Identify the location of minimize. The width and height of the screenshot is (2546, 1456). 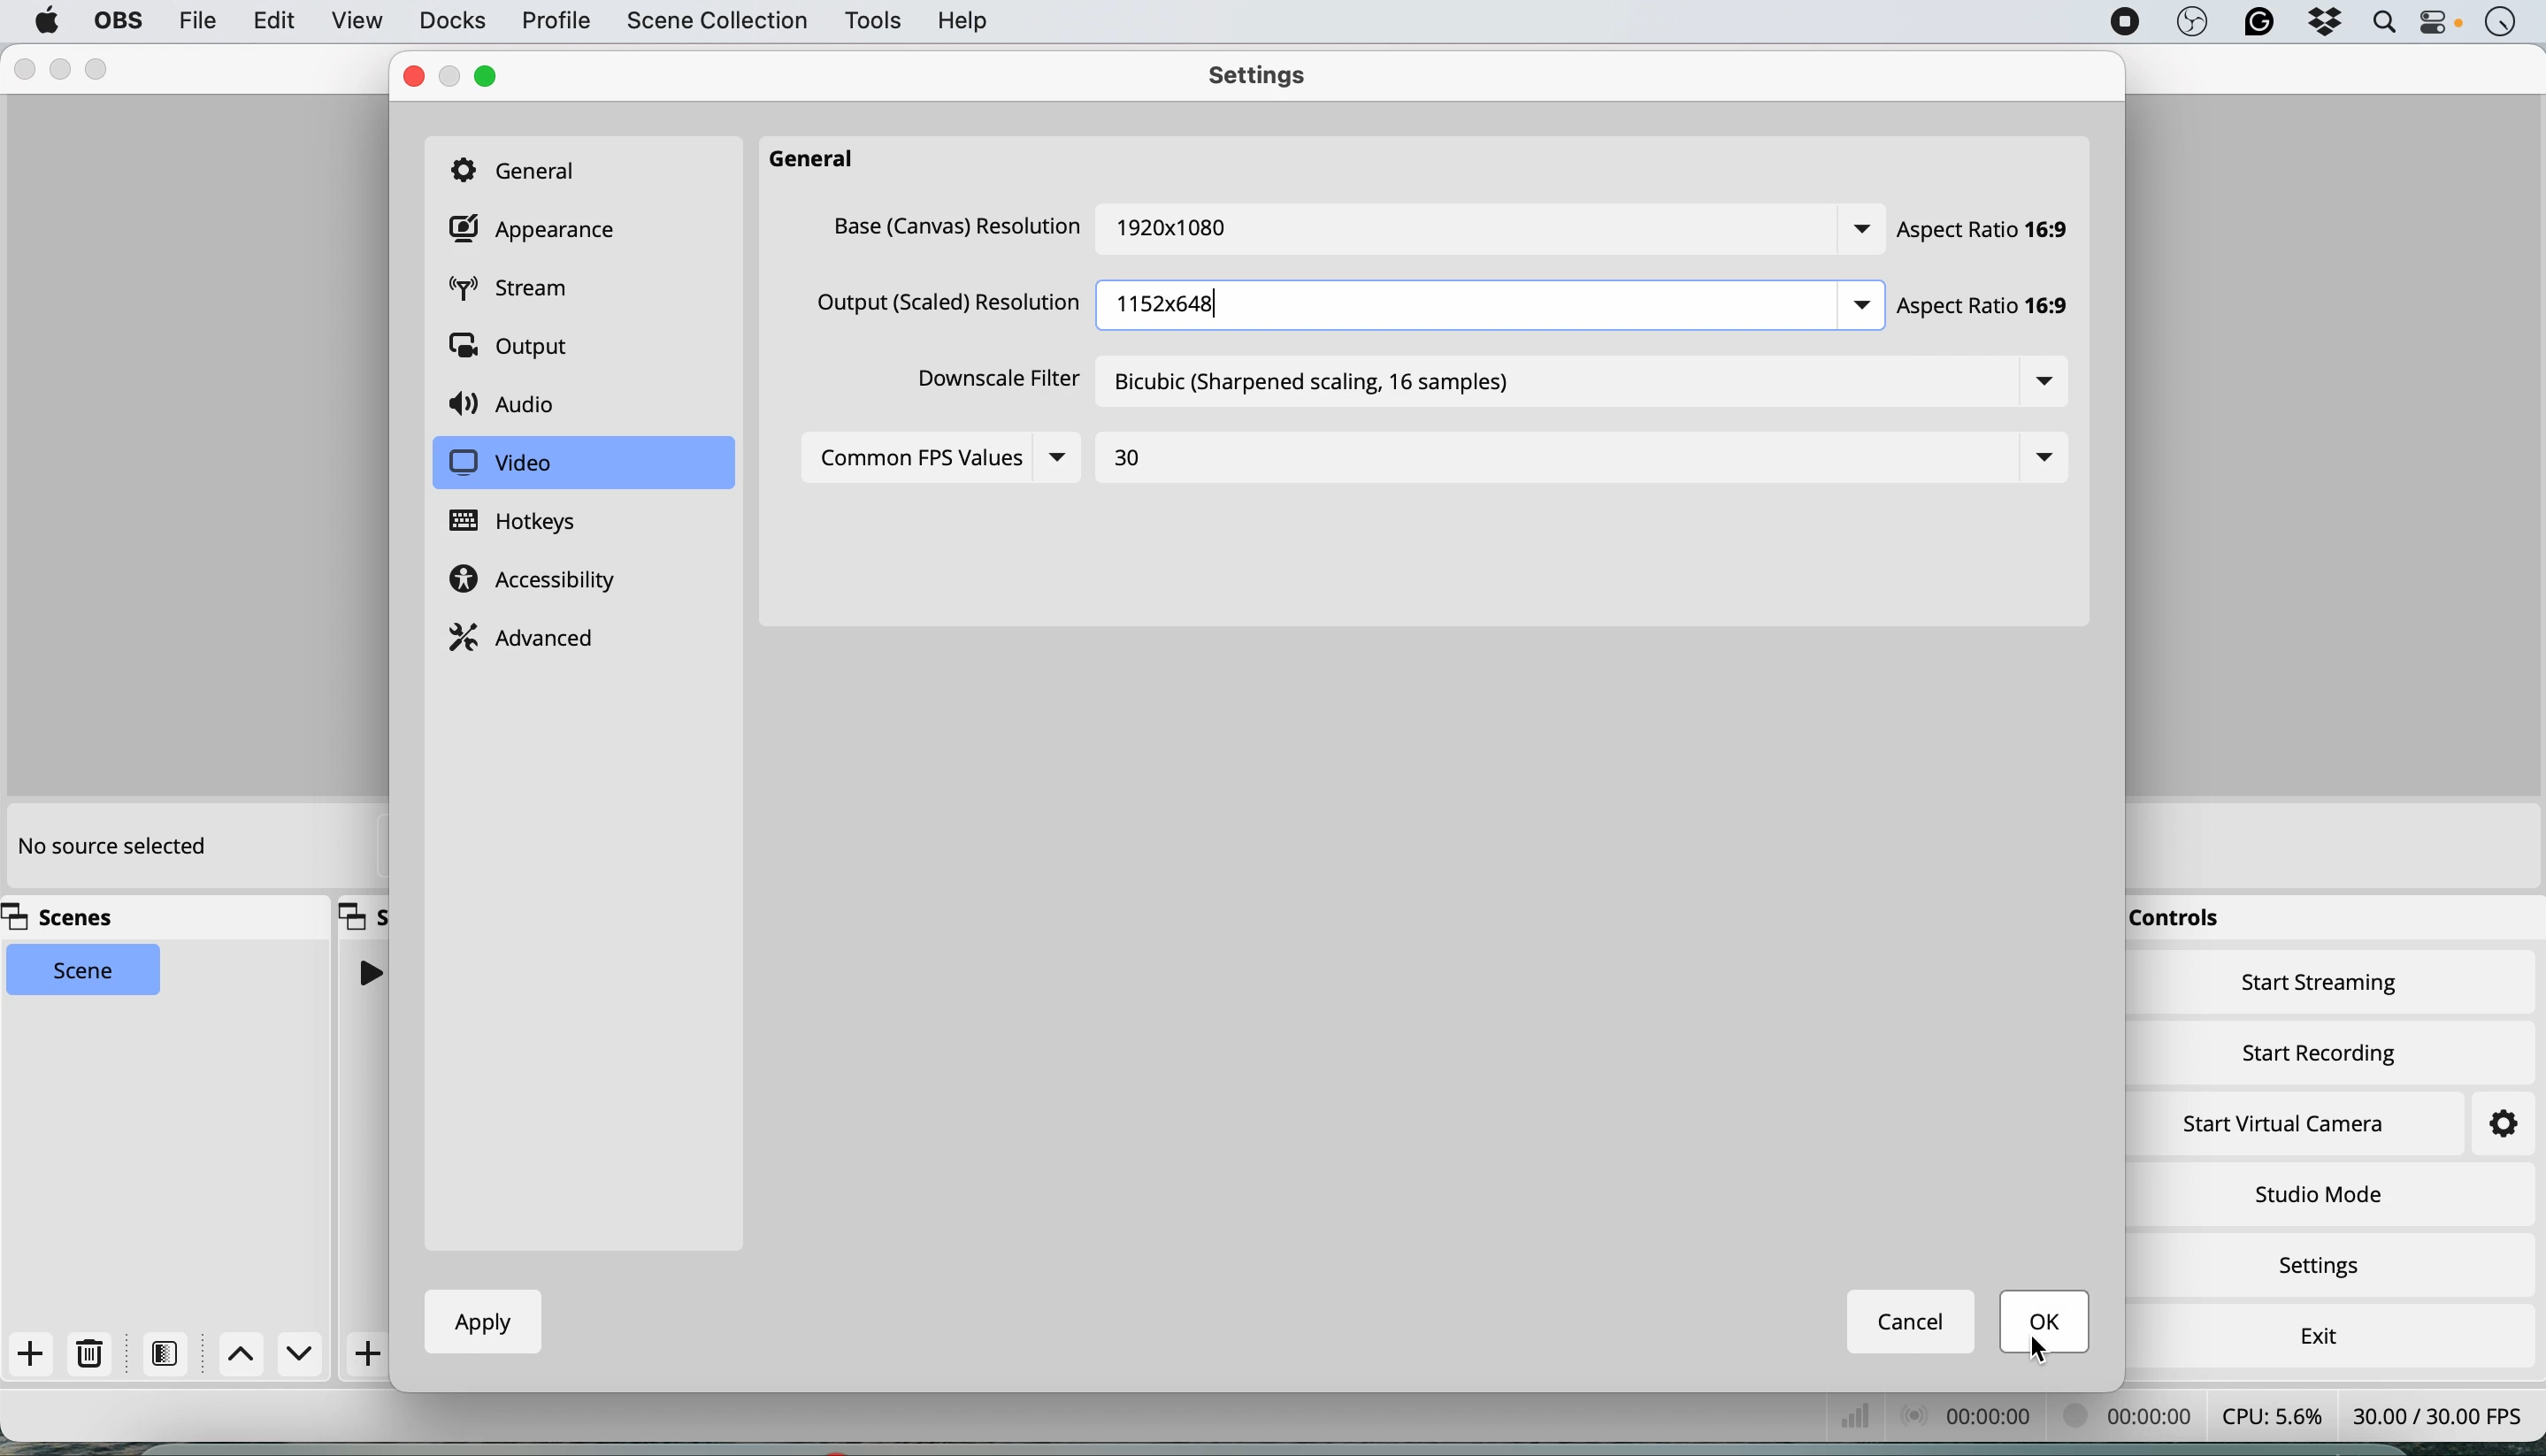
(452, 77).